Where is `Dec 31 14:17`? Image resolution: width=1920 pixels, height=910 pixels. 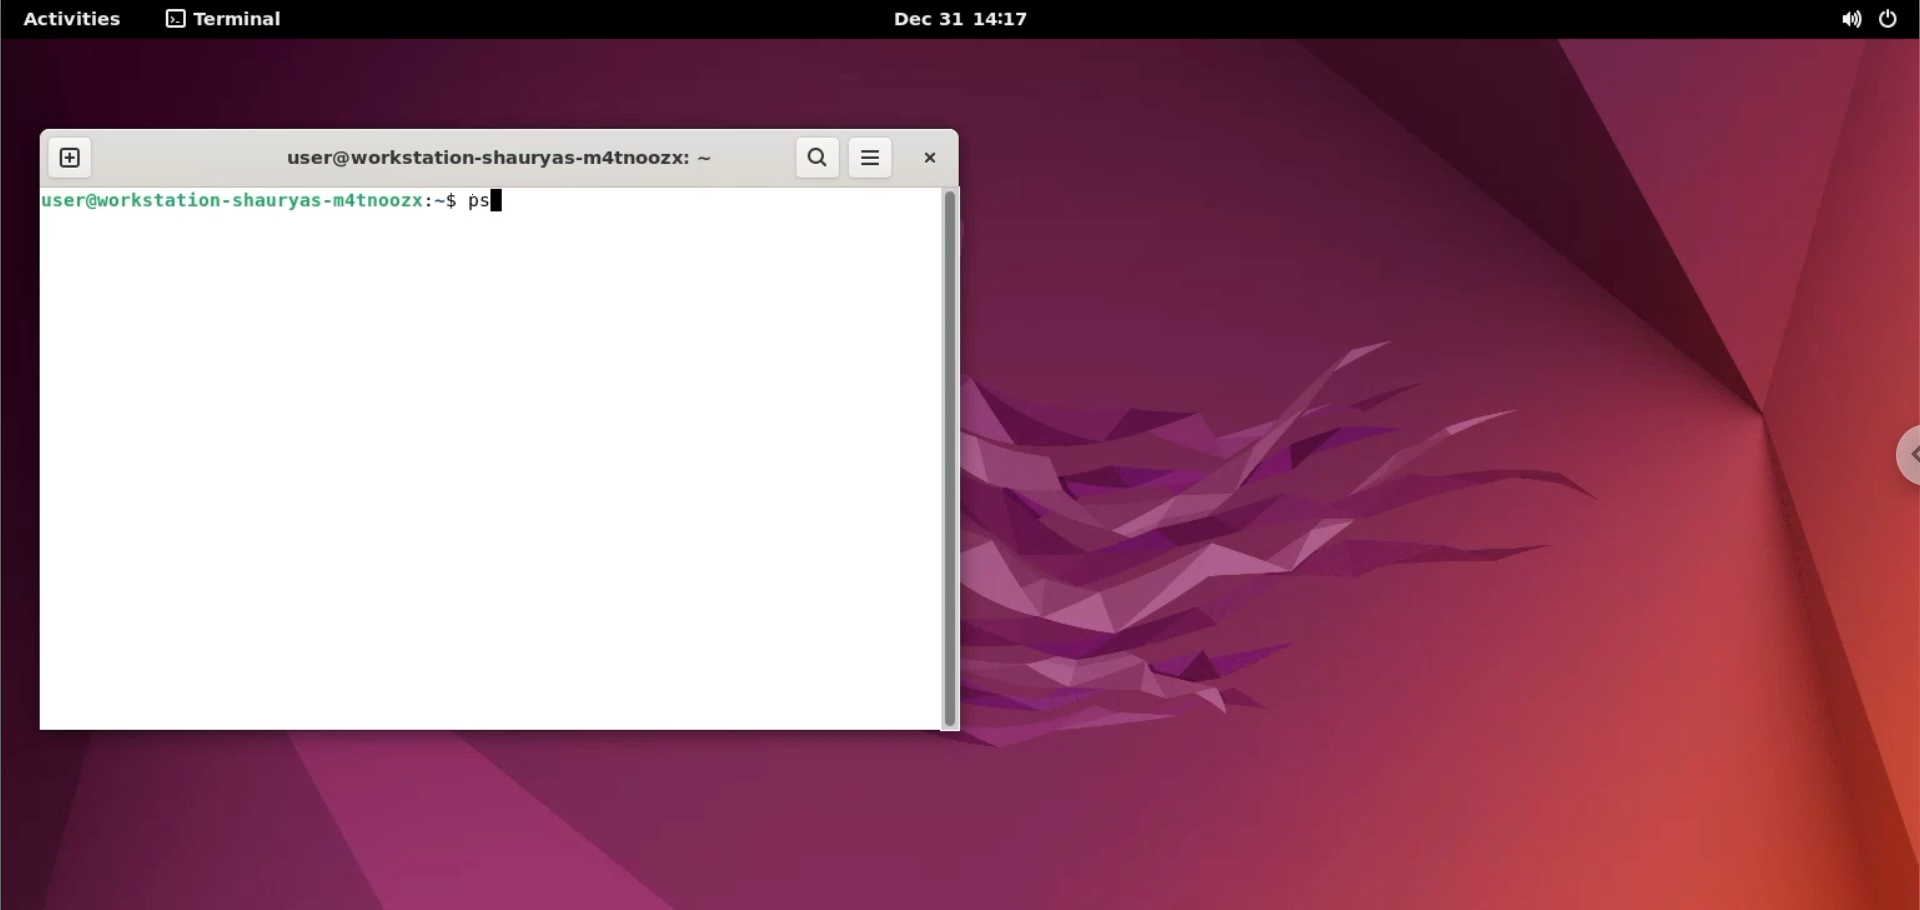
Dec 31 14:17 is located at coordinates (981, 26).